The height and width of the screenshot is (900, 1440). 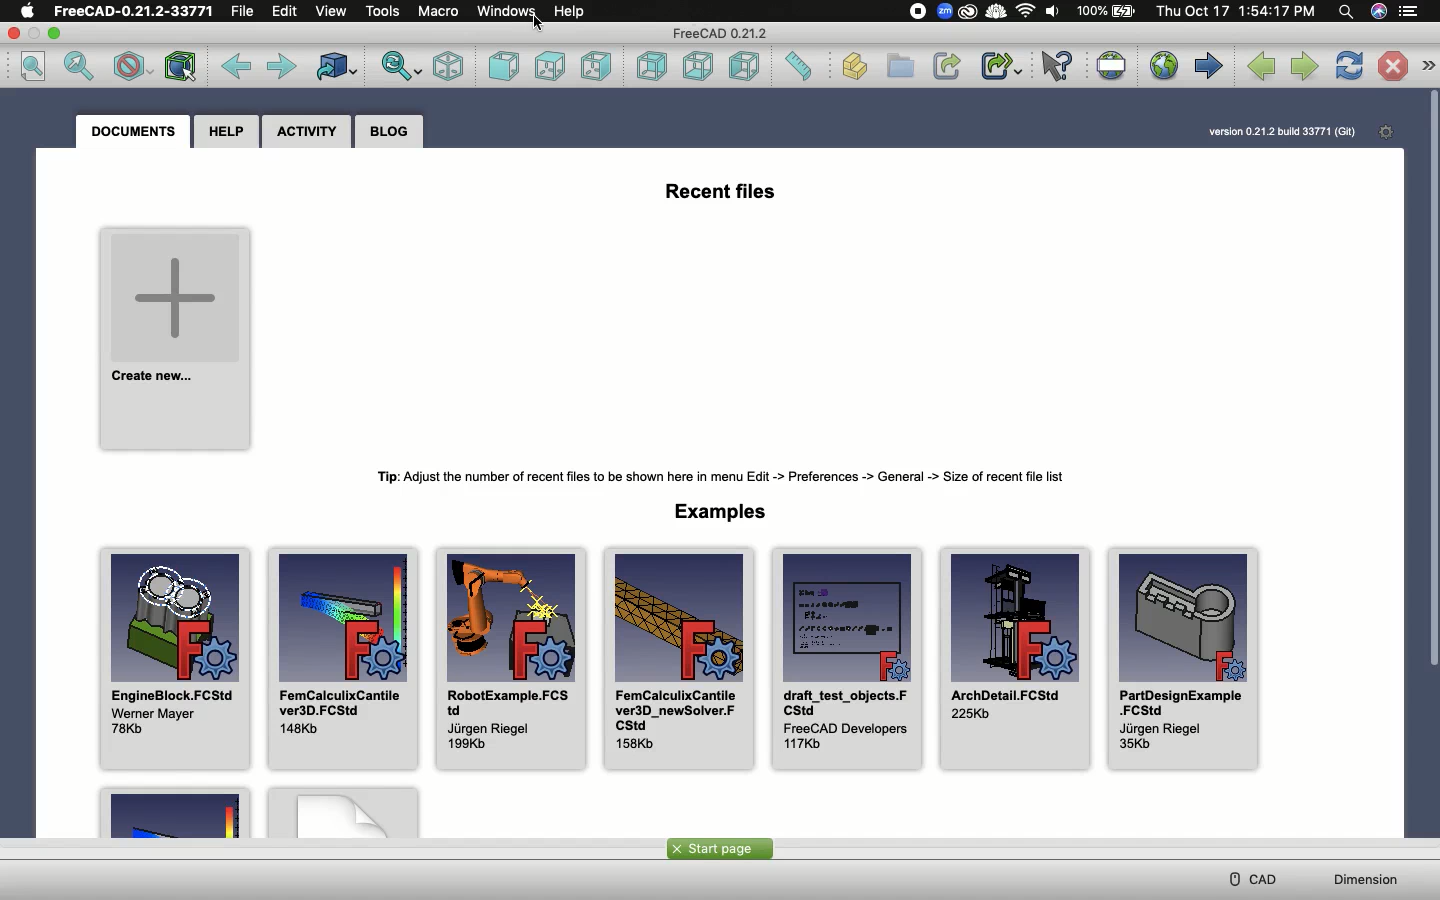 What do you see at coordinates (575, 13) in the screenshot?
I see `Help` at bounding box center [575, 13].